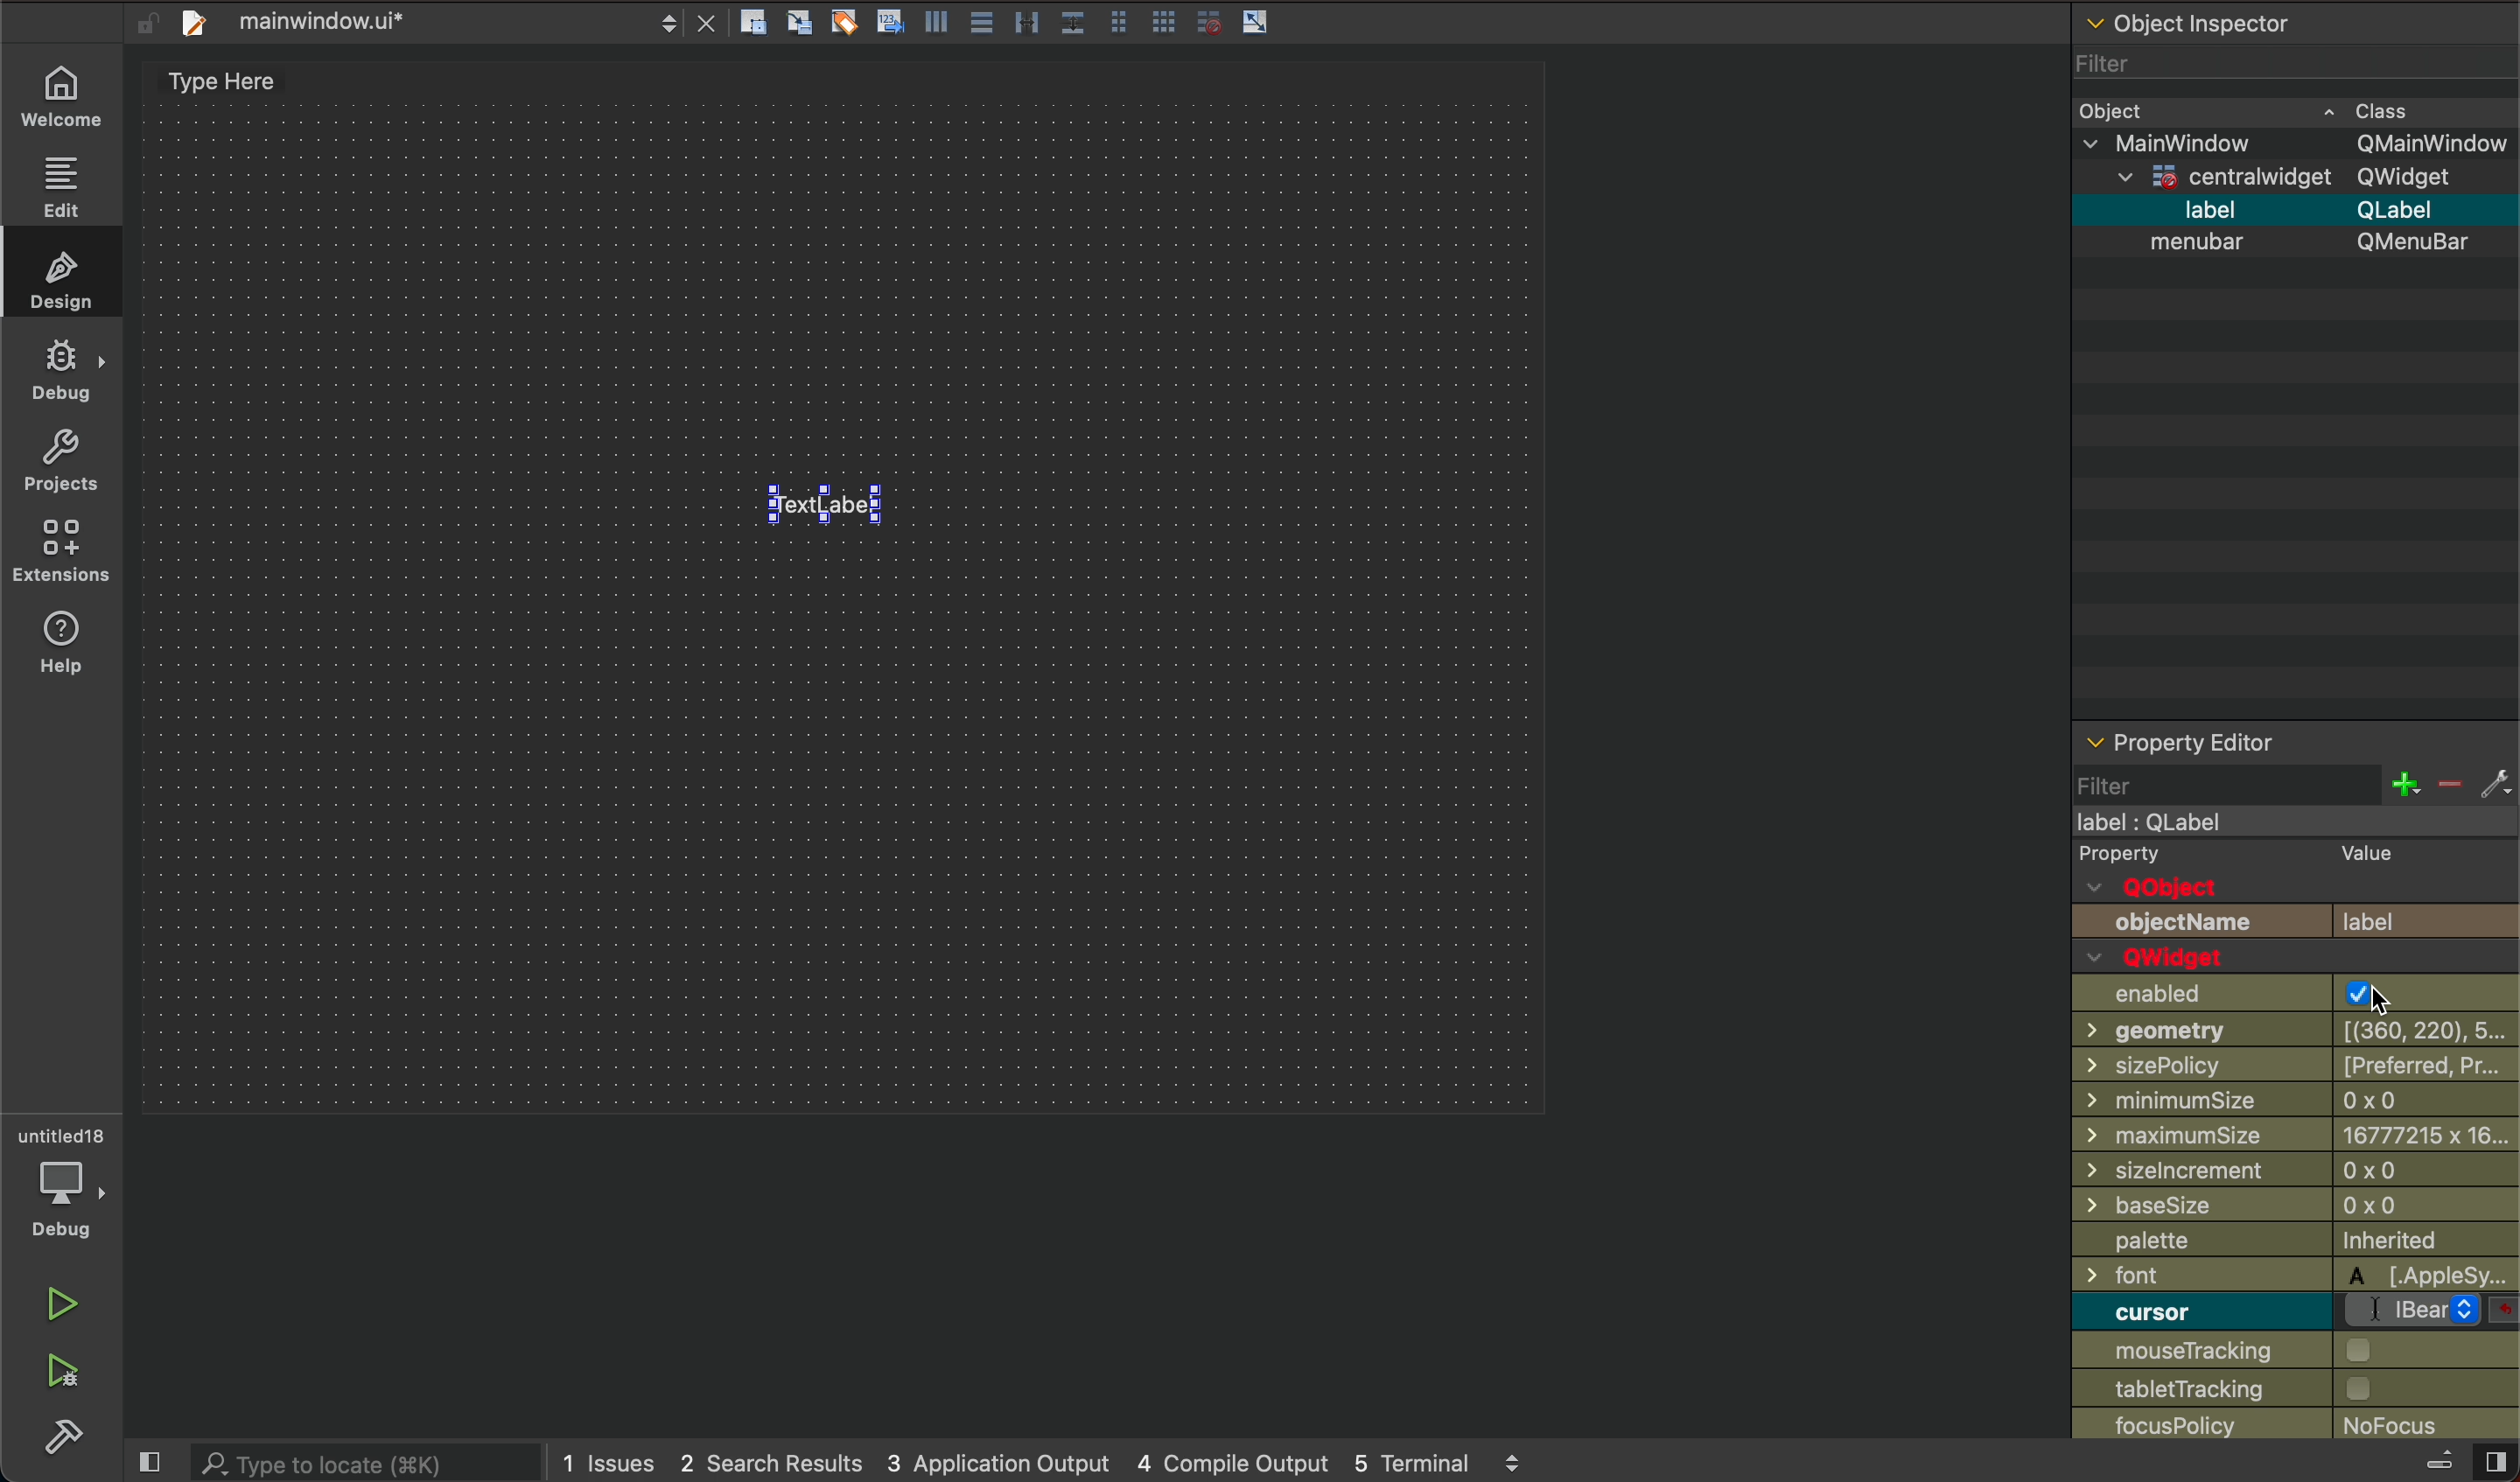  I want to click on object inspector, so click(2298, 24).